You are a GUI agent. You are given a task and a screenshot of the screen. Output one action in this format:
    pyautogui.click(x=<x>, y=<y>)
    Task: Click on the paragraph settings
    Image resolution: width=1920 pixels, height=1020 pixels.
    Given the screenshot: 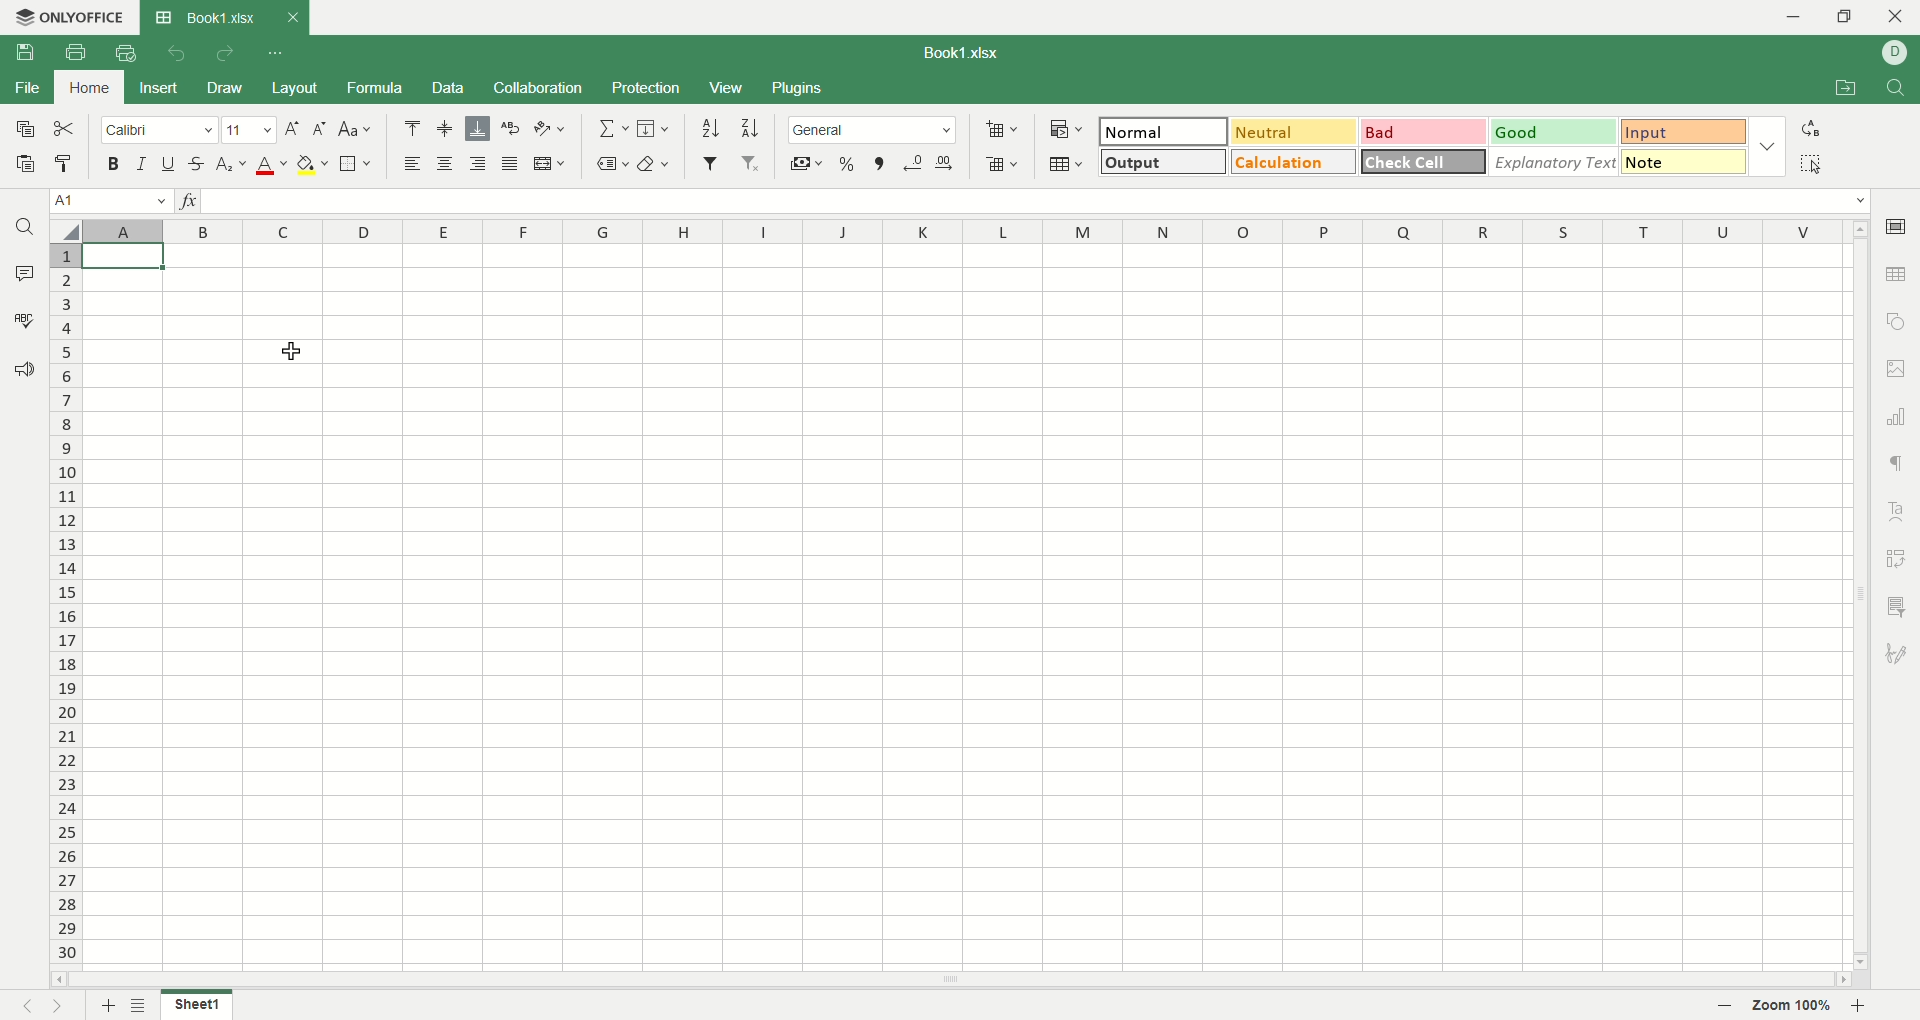 What is the action you would take?
    pyautogui.click(x=1895, y=462)
    